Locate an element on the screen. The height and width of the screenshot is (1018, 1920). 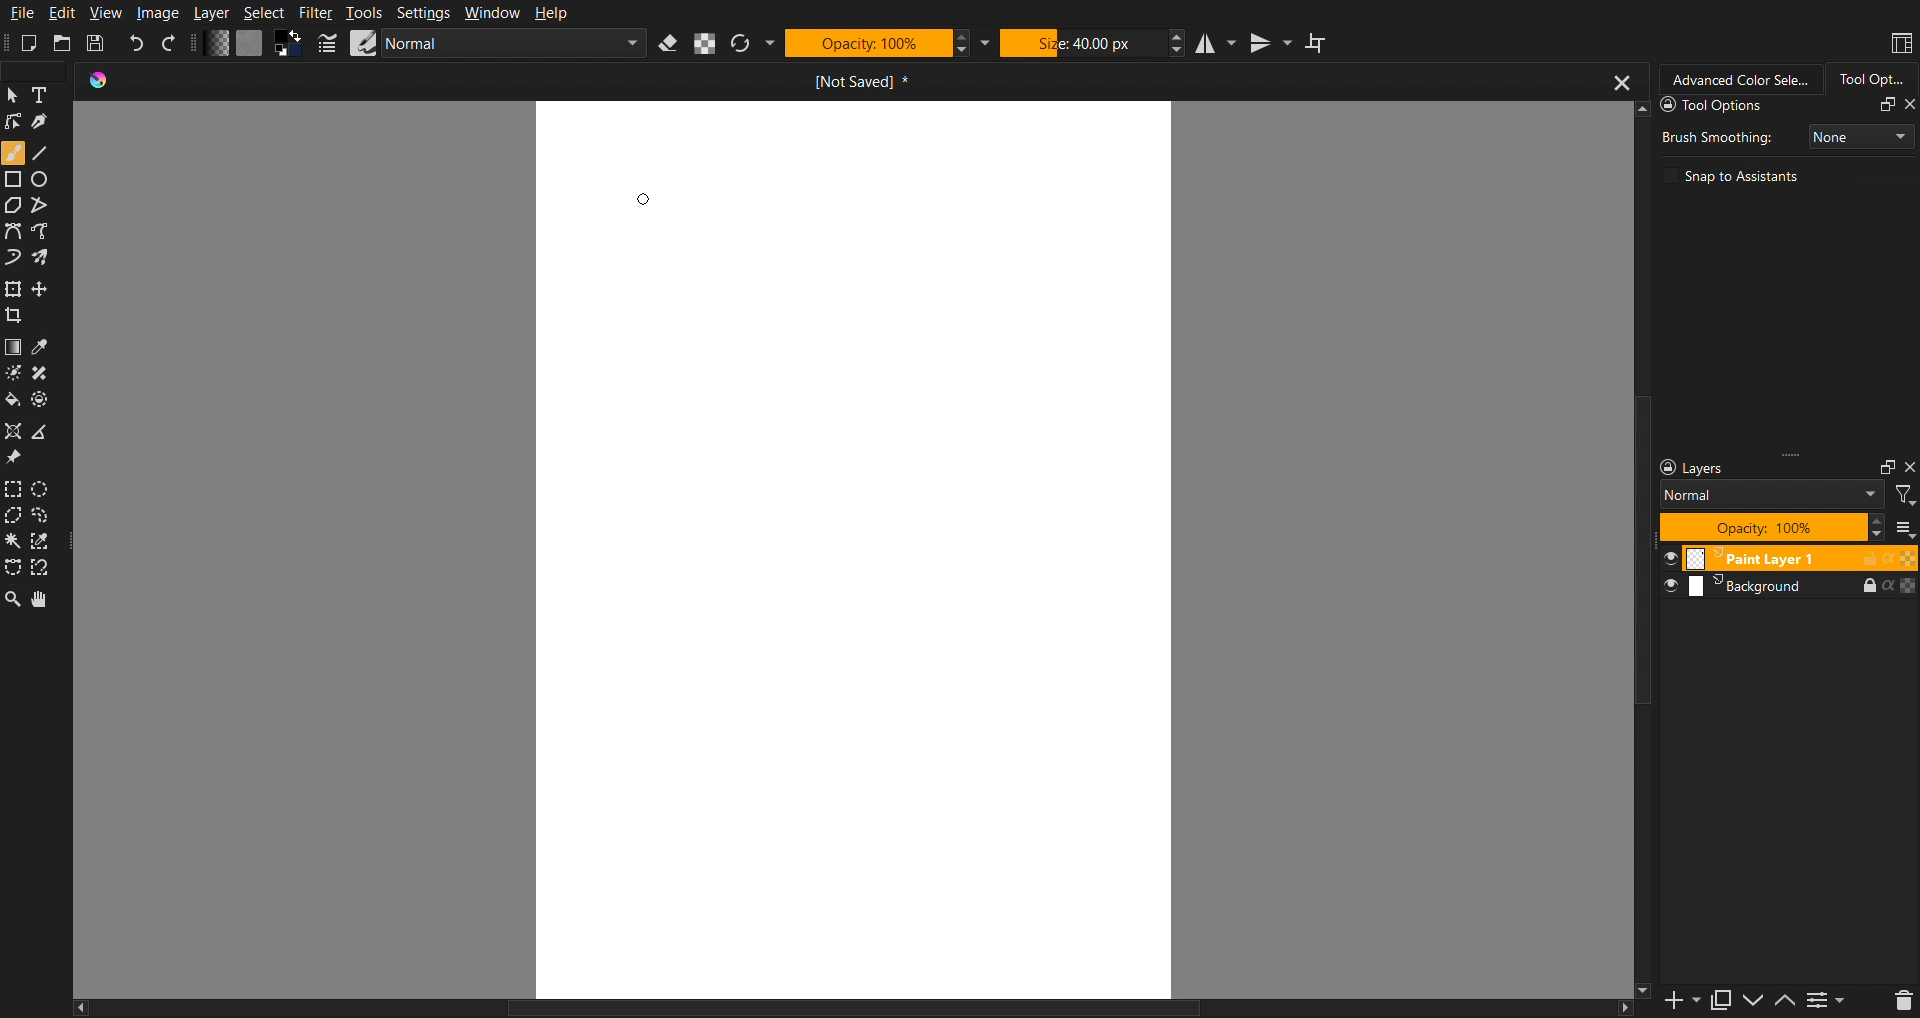
Layer 1 is located at coordinates (1786, 557).